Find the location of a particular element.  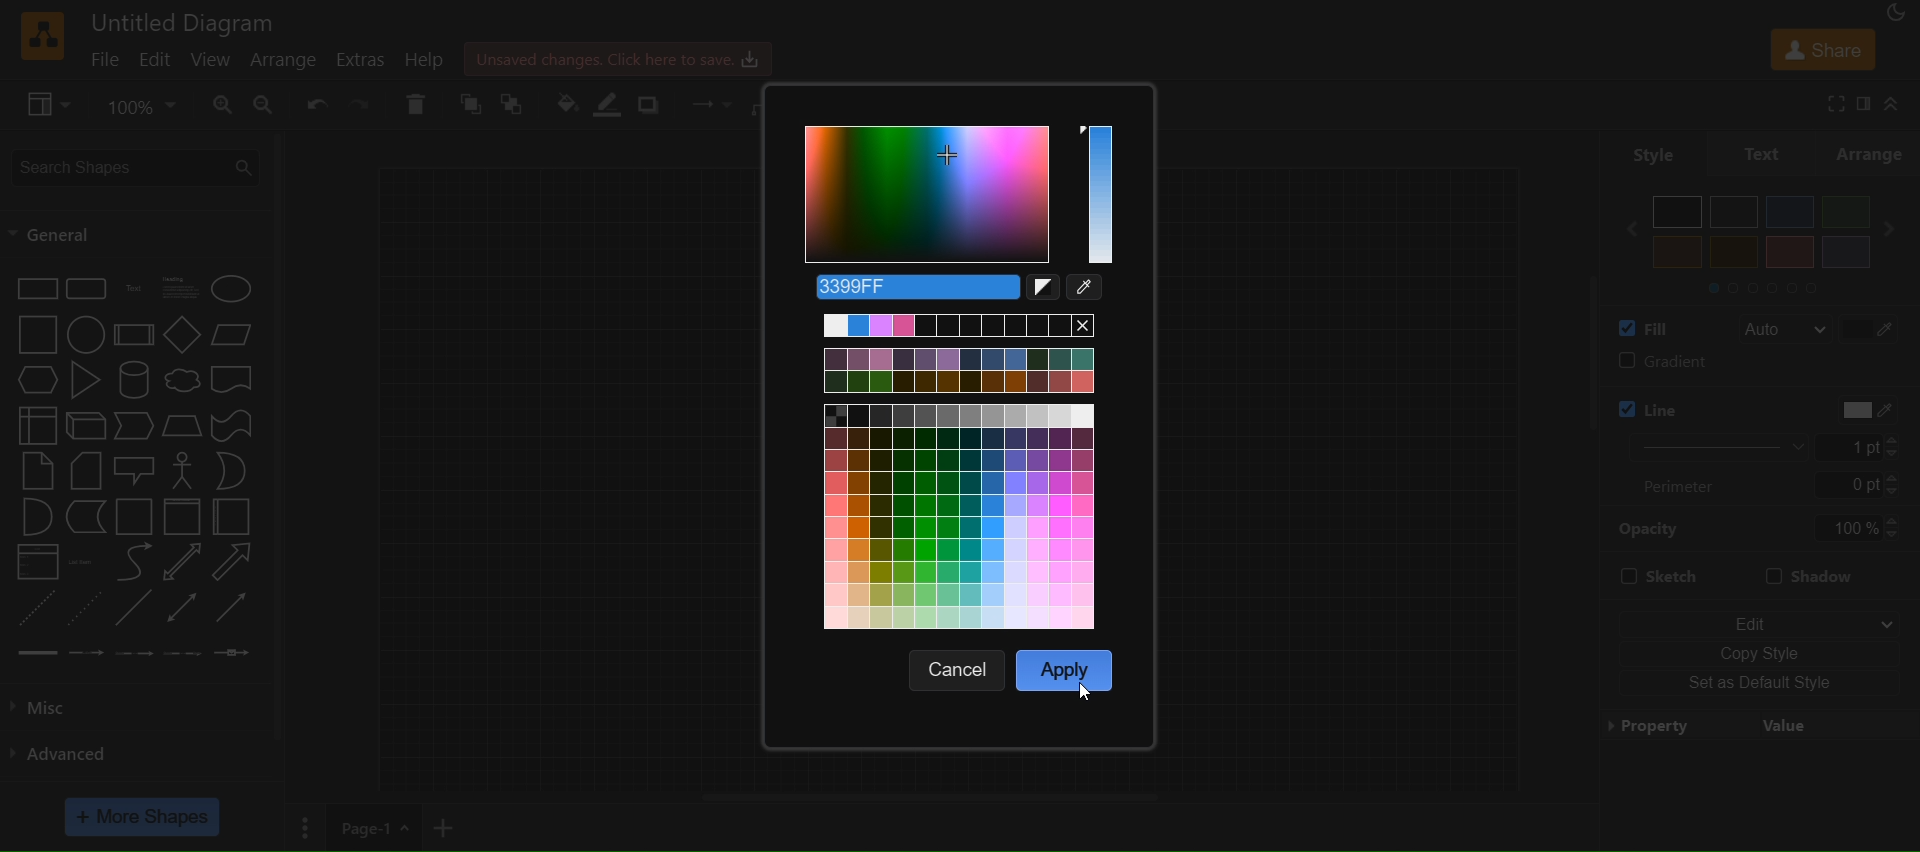

diamond is located at coordinates (182, 337).